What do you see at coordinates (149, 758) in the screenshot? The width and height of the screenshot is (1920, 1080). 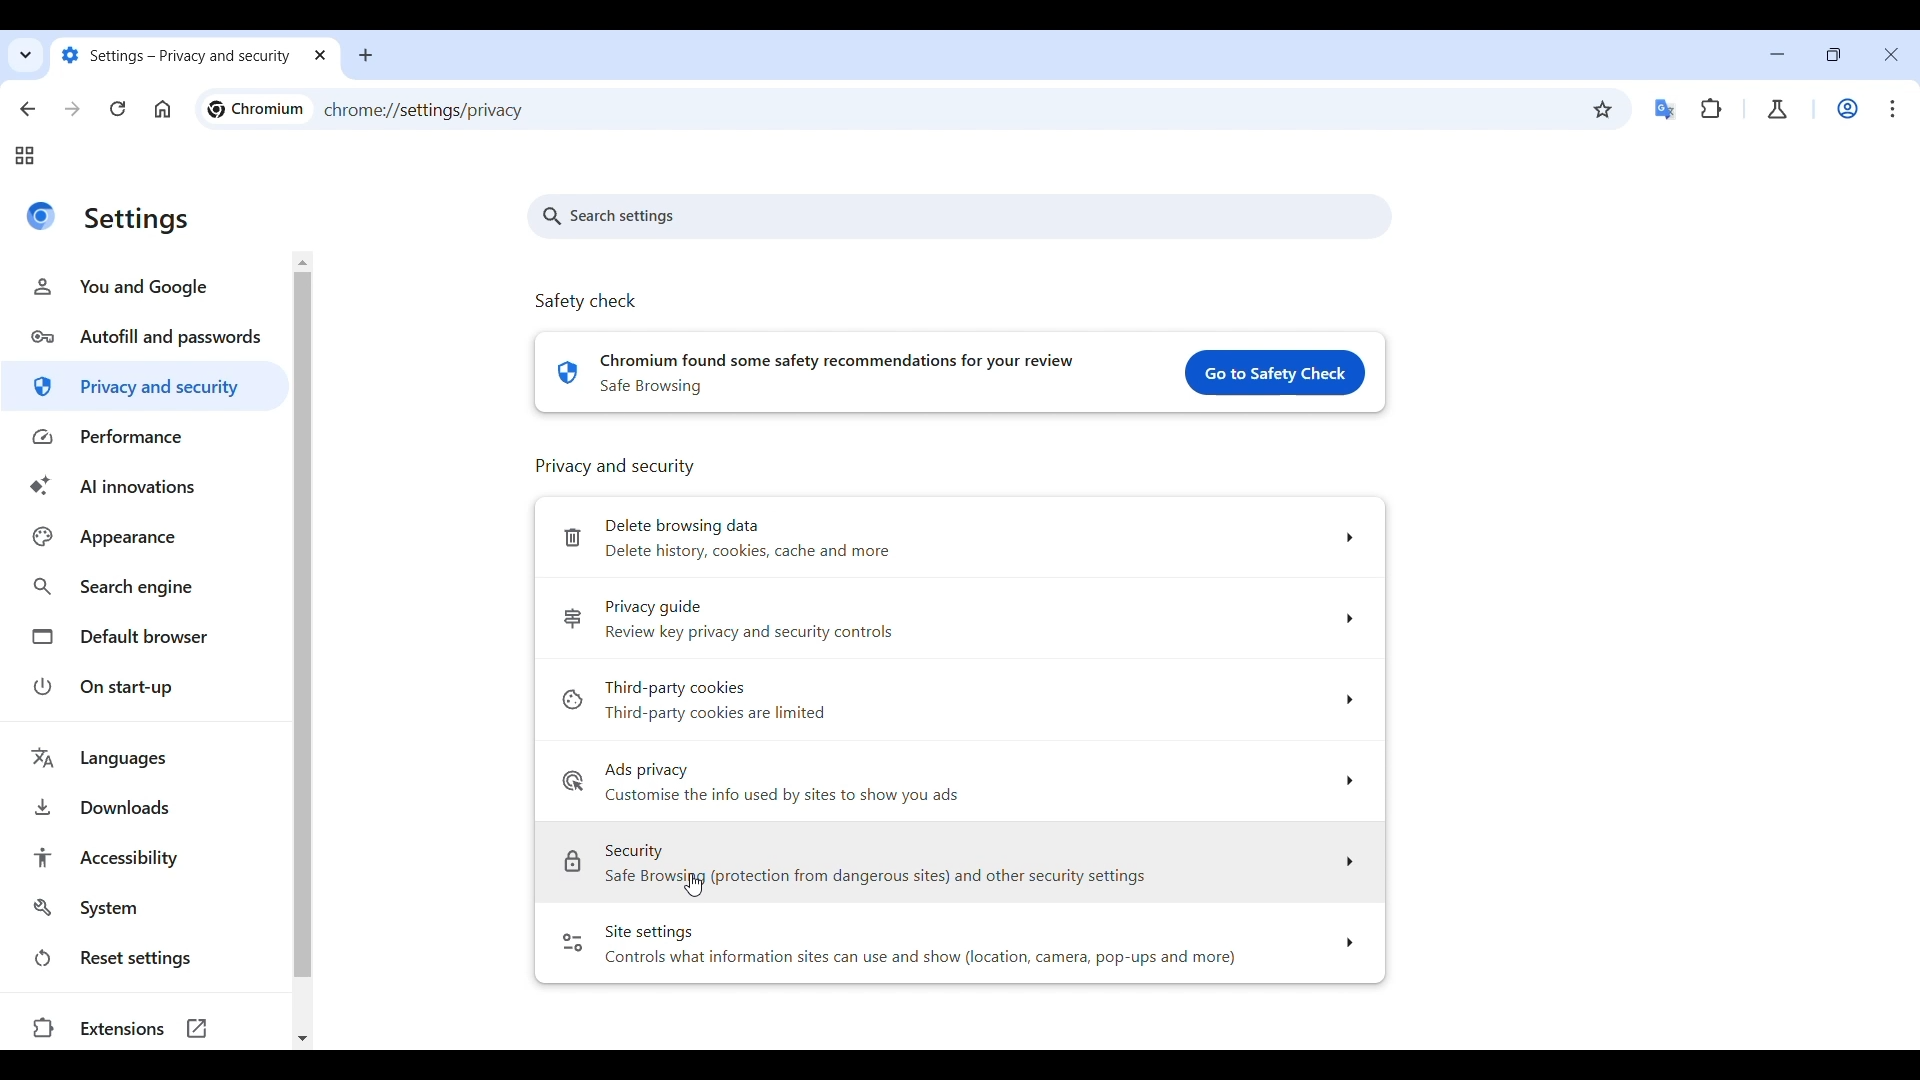 I see `Languages` at bounding box center [149, 758].